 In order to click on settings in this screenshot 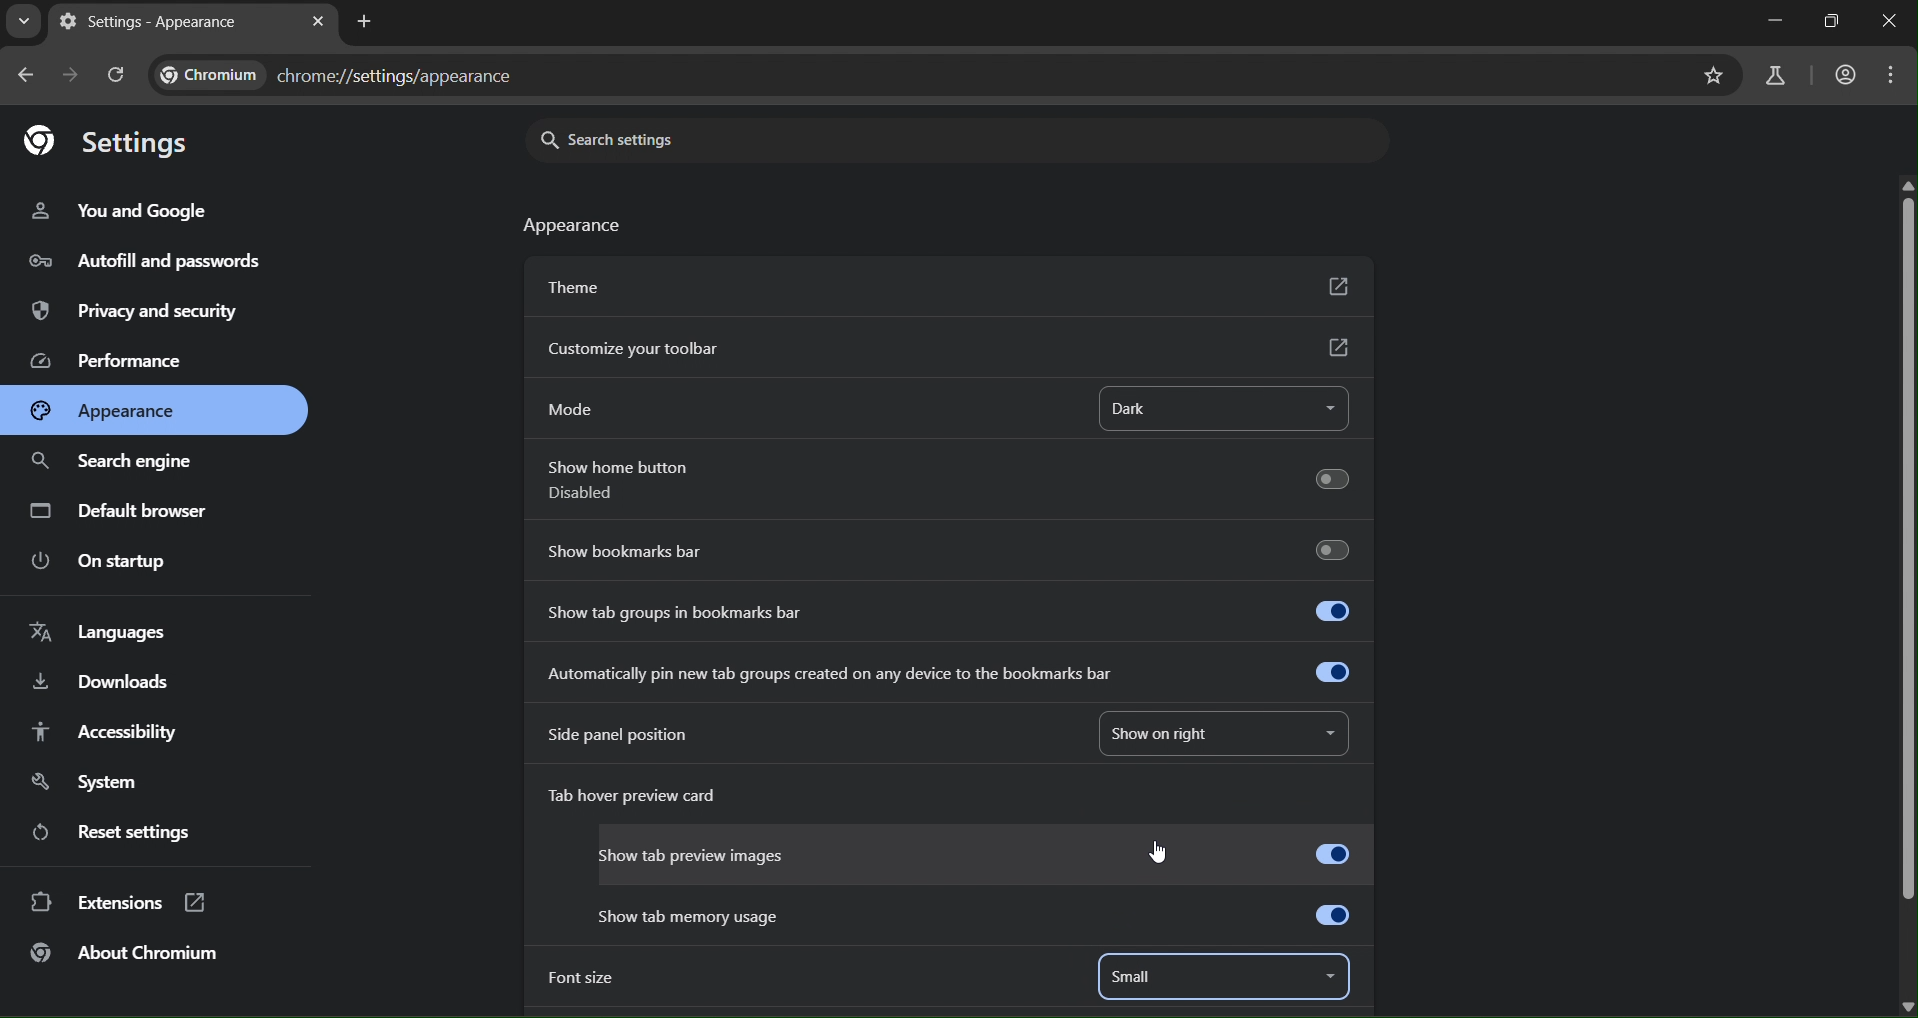, I will do `click(119, 140)`.